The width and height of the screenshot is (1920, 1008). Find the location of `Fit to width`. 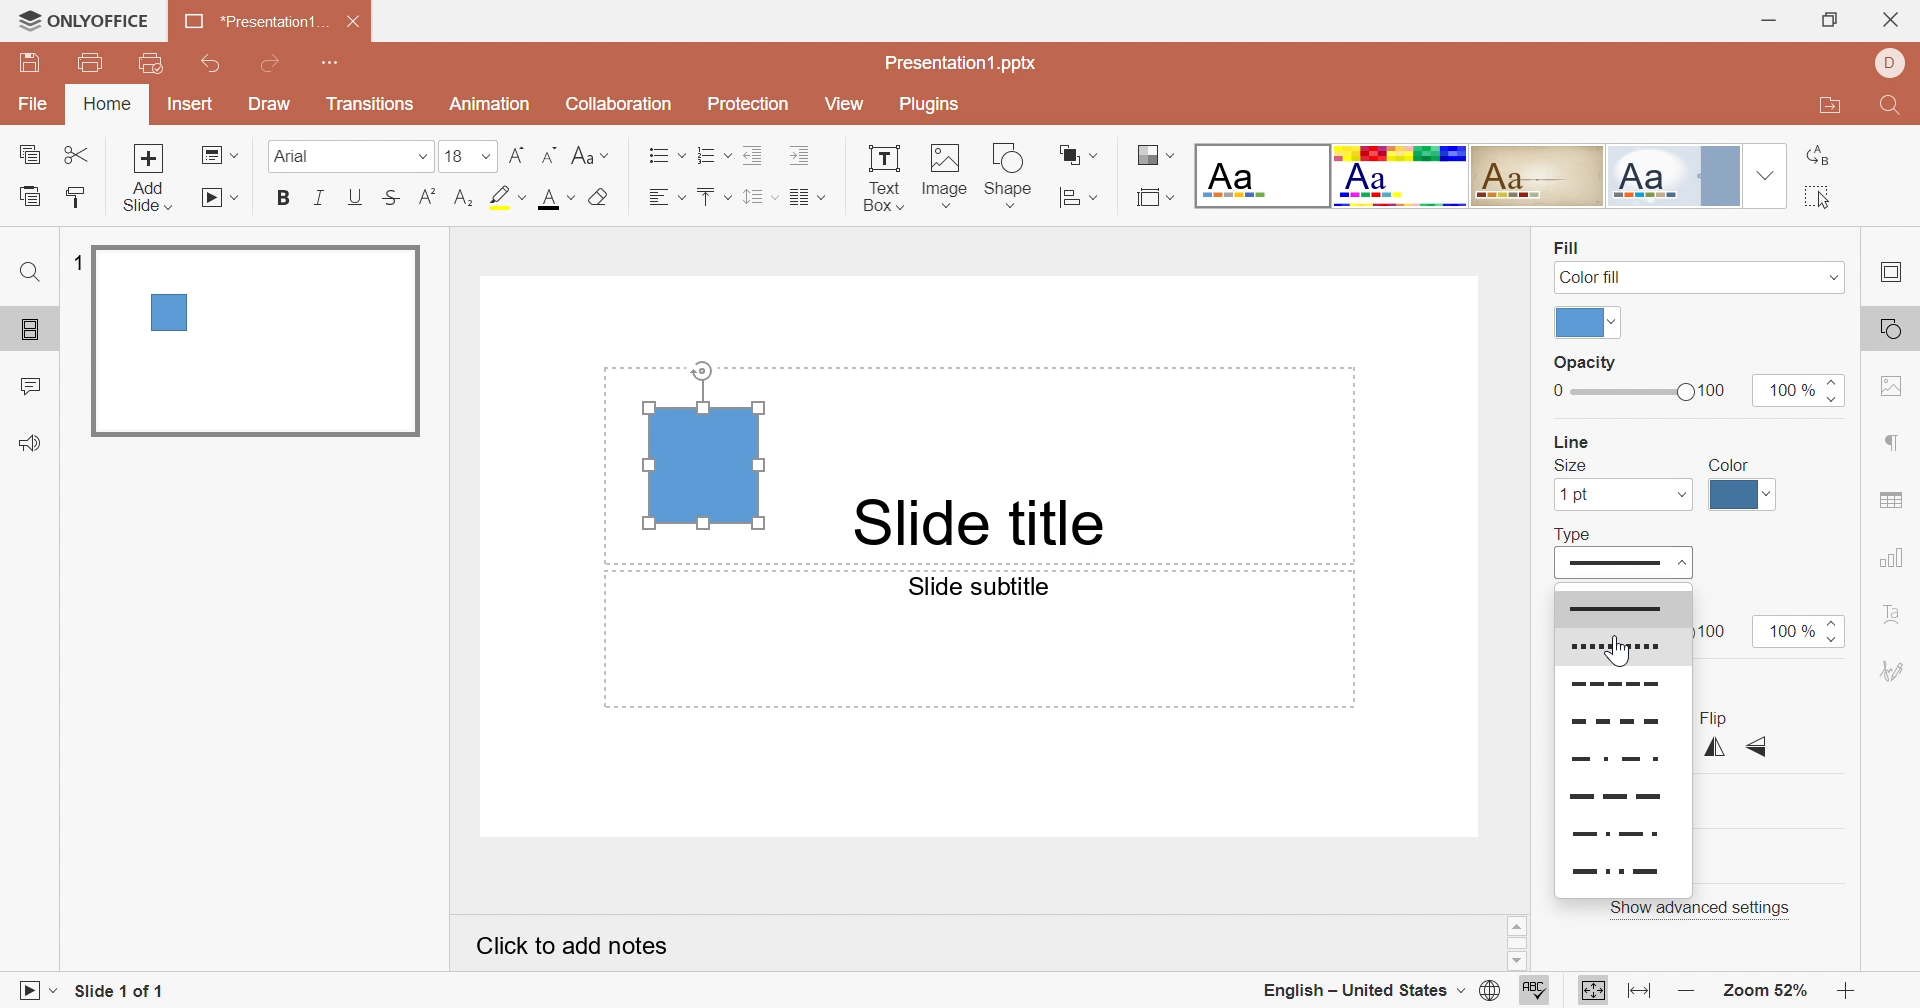

Fit to width is located at coordinates (1636, 991).